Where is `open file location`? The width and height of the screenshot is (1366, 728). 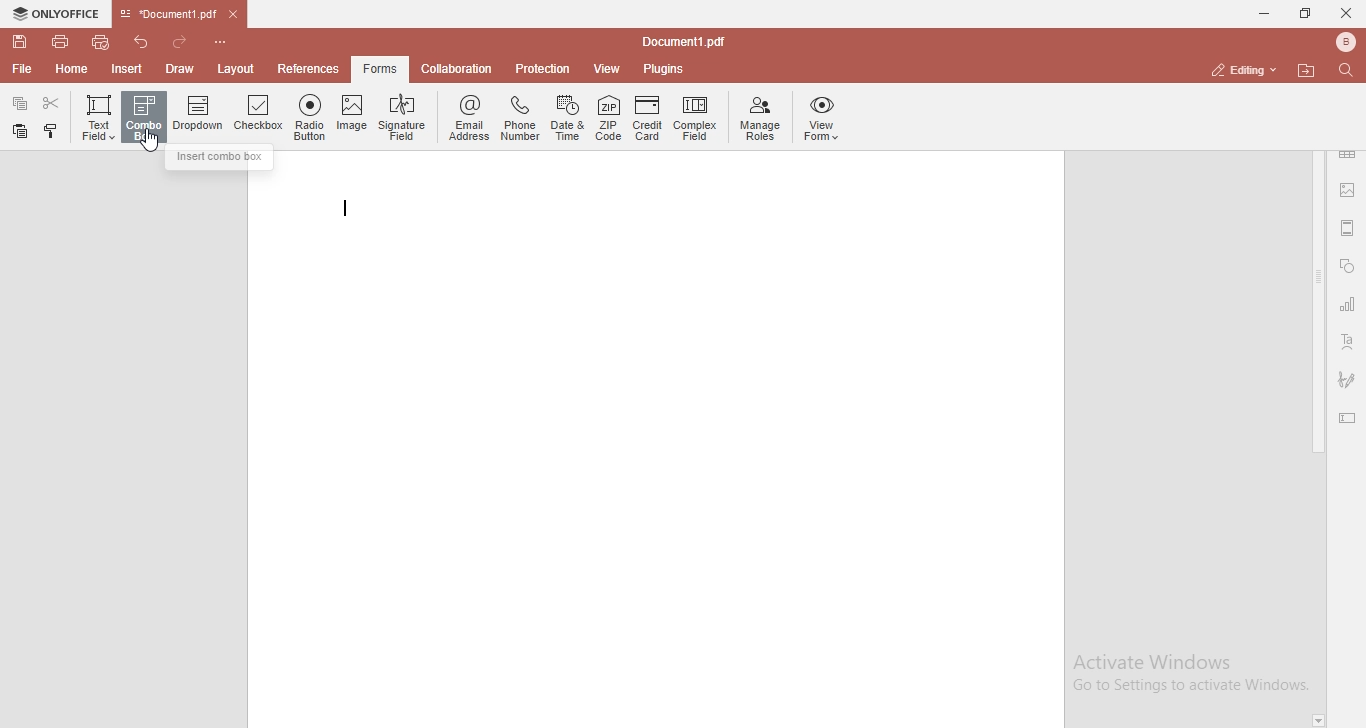
open file location is located at coordinates (1309, 70).